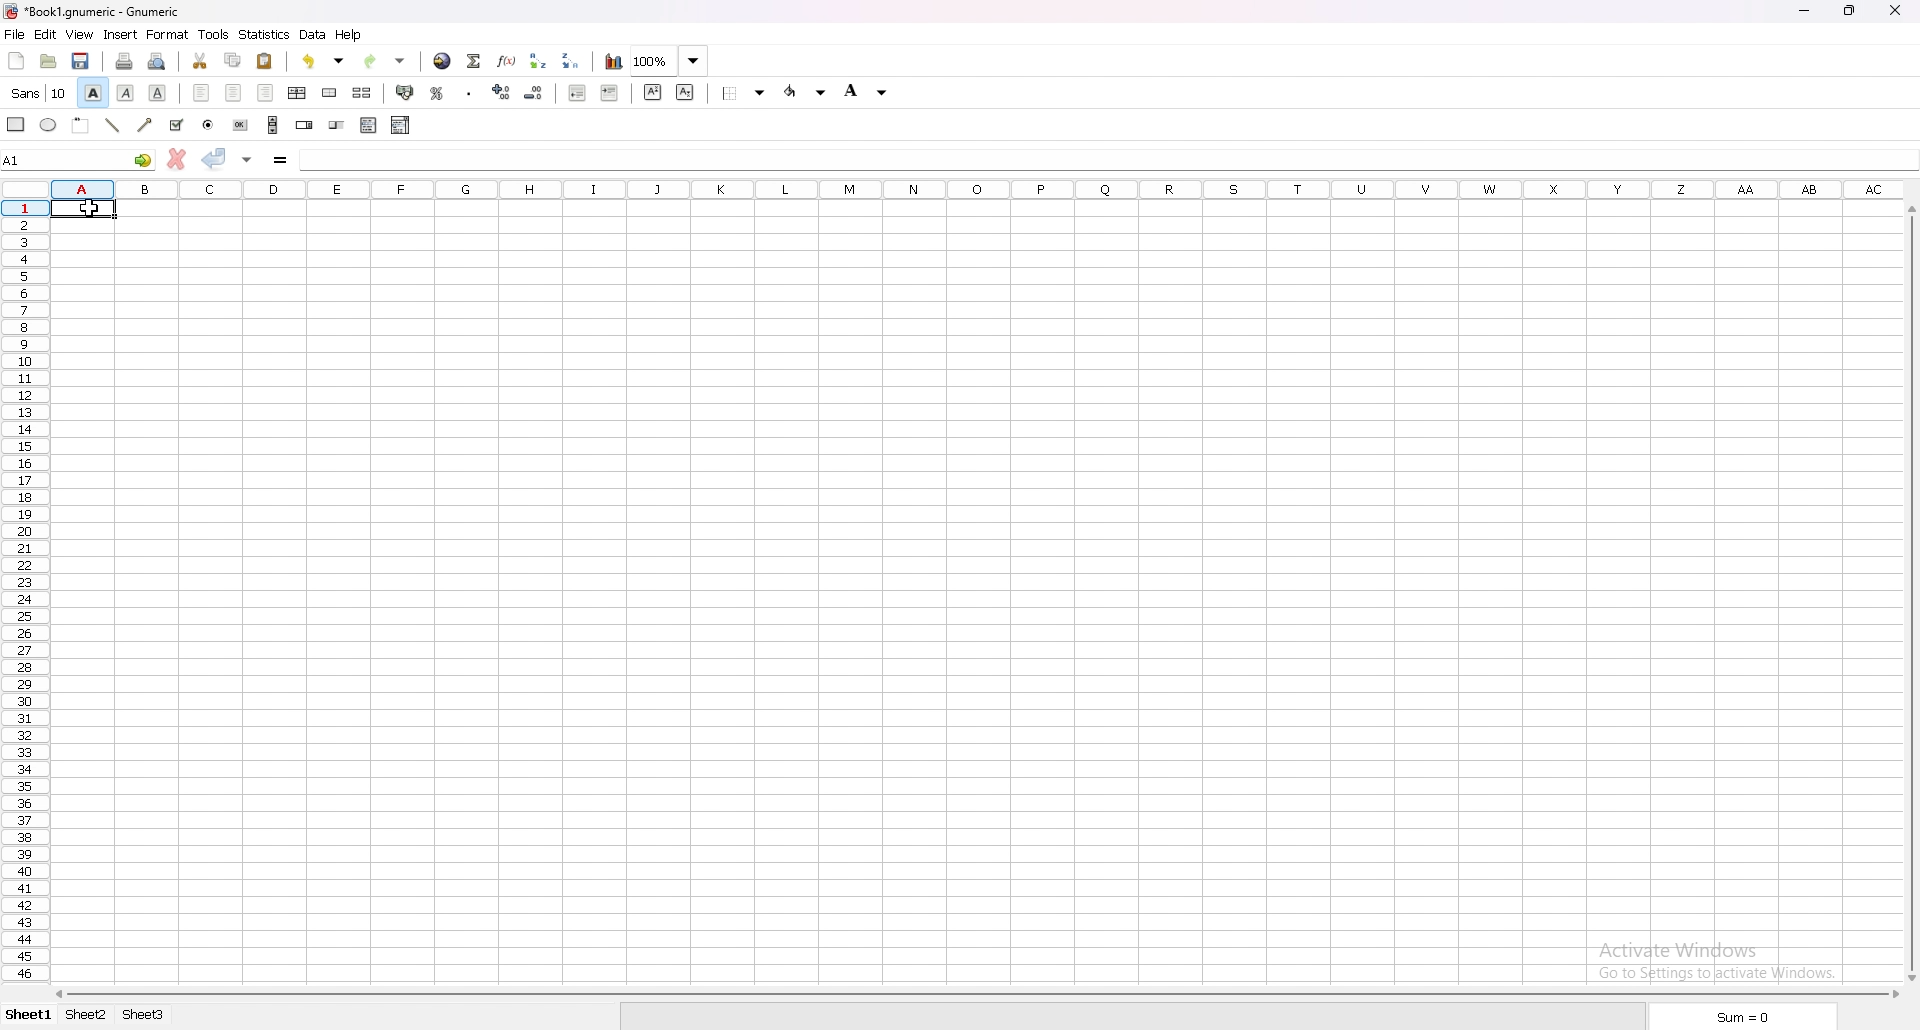 The width and height of the screenshot is (1920, 1030). What do you see at coordinates (247, 159) in the screenshot?
I see `accept changes in all cells` at bounding box center [247, 159].